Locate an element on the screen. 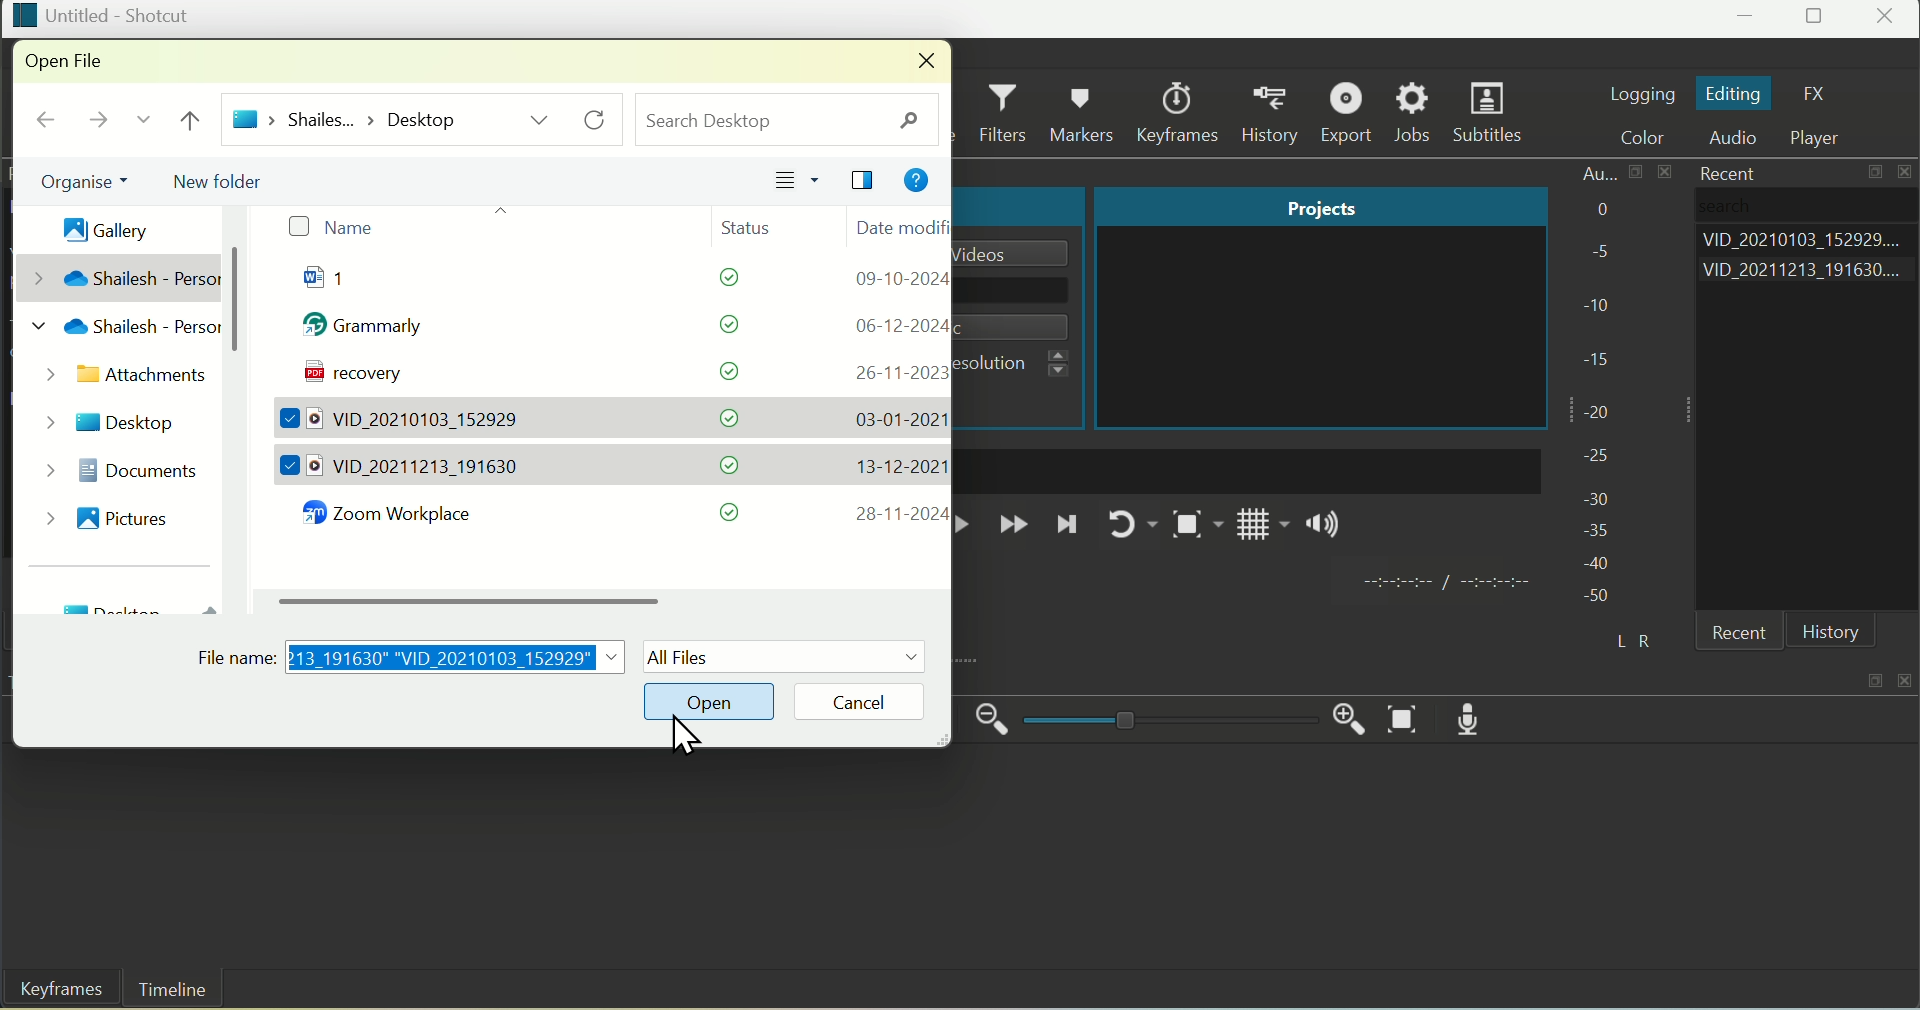 The height and width of the screenshot is (1010, 1920). View as is located at coordinates (798, 181).